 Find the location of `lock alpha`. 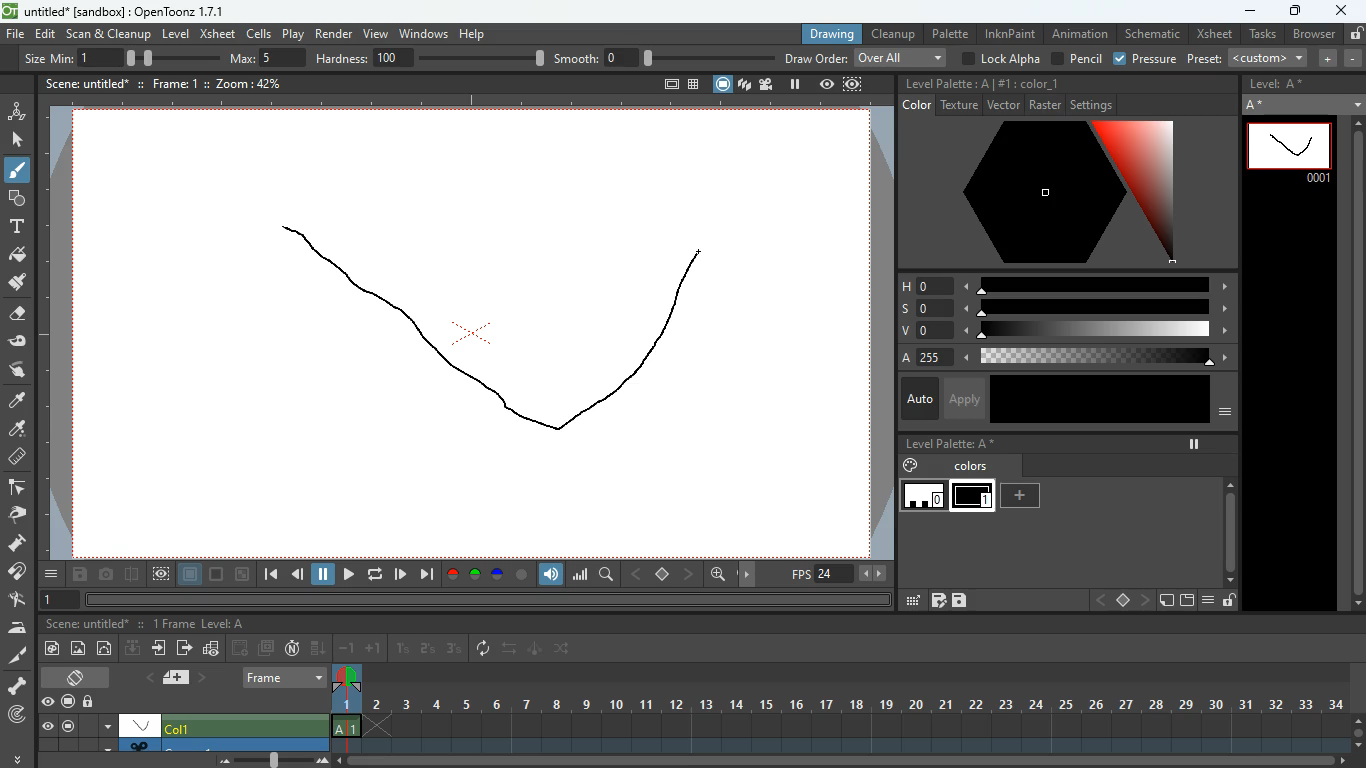

lock alpha is located at coordinates (999, 58).